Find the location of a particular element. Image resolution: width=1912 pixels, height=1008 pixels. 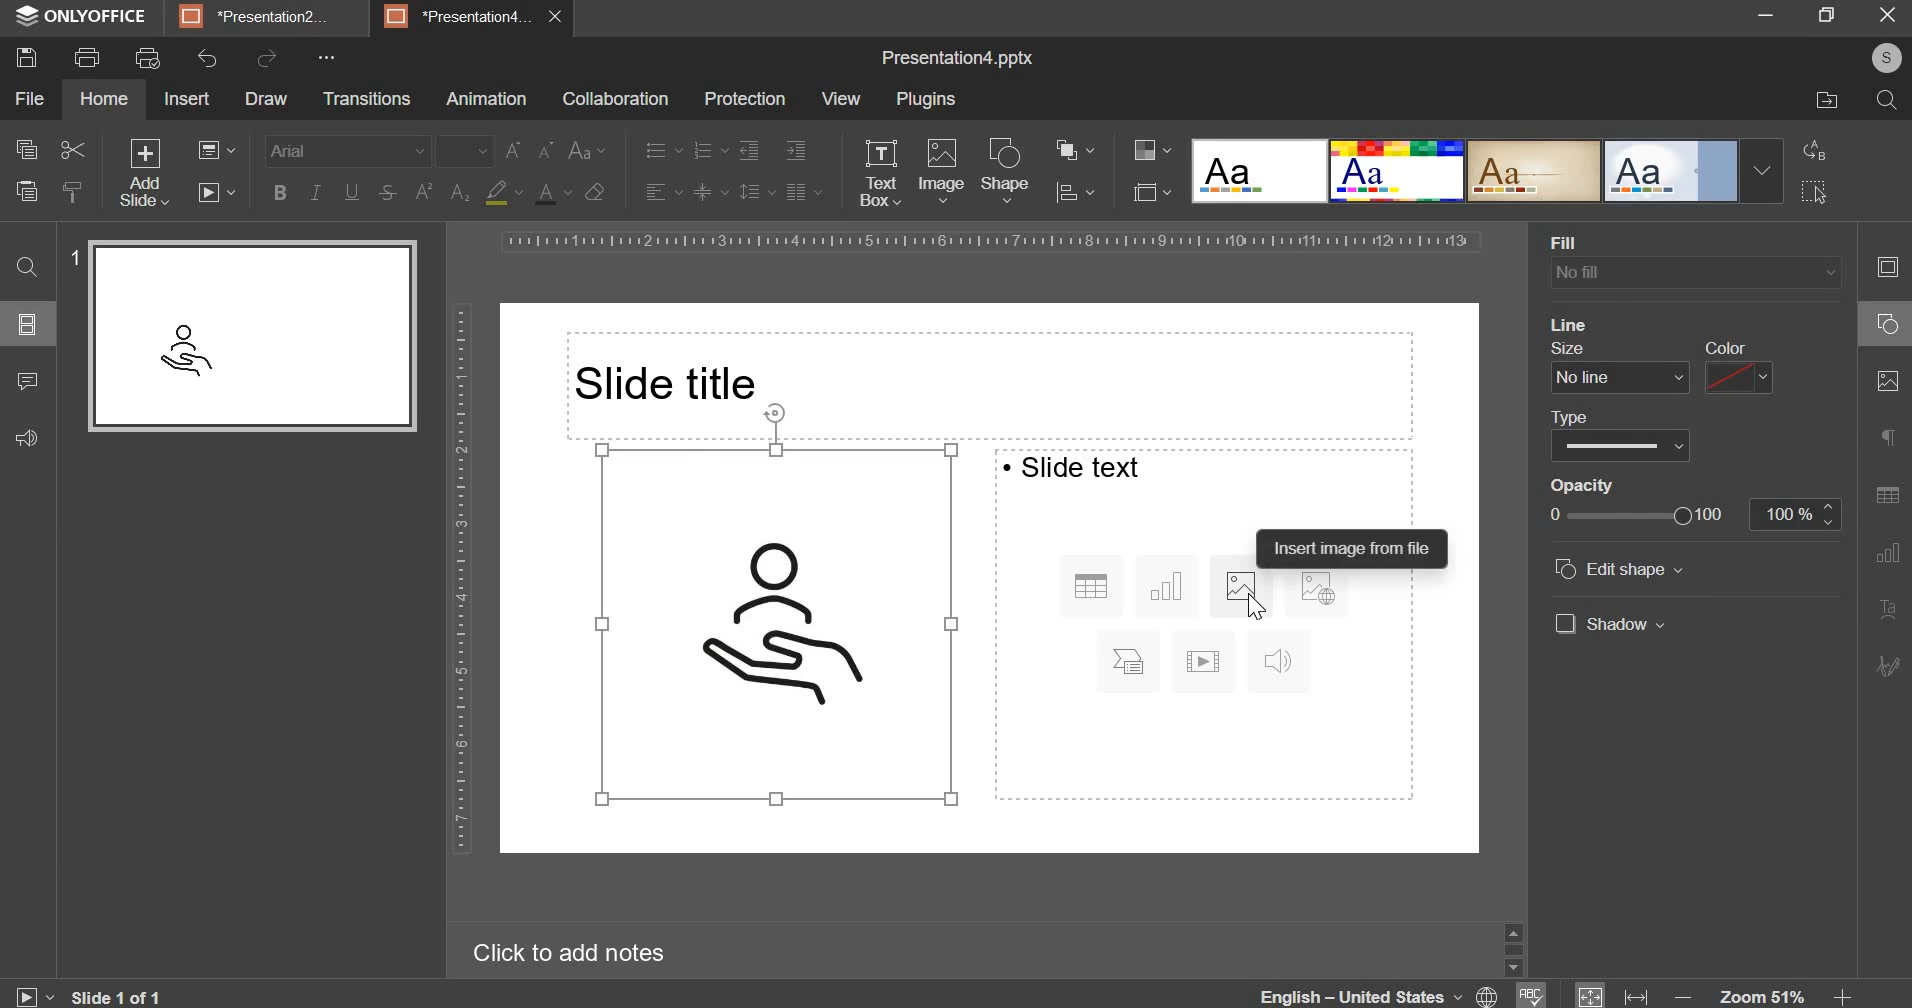

horizontal alignment is located at coordinates (662, 192).